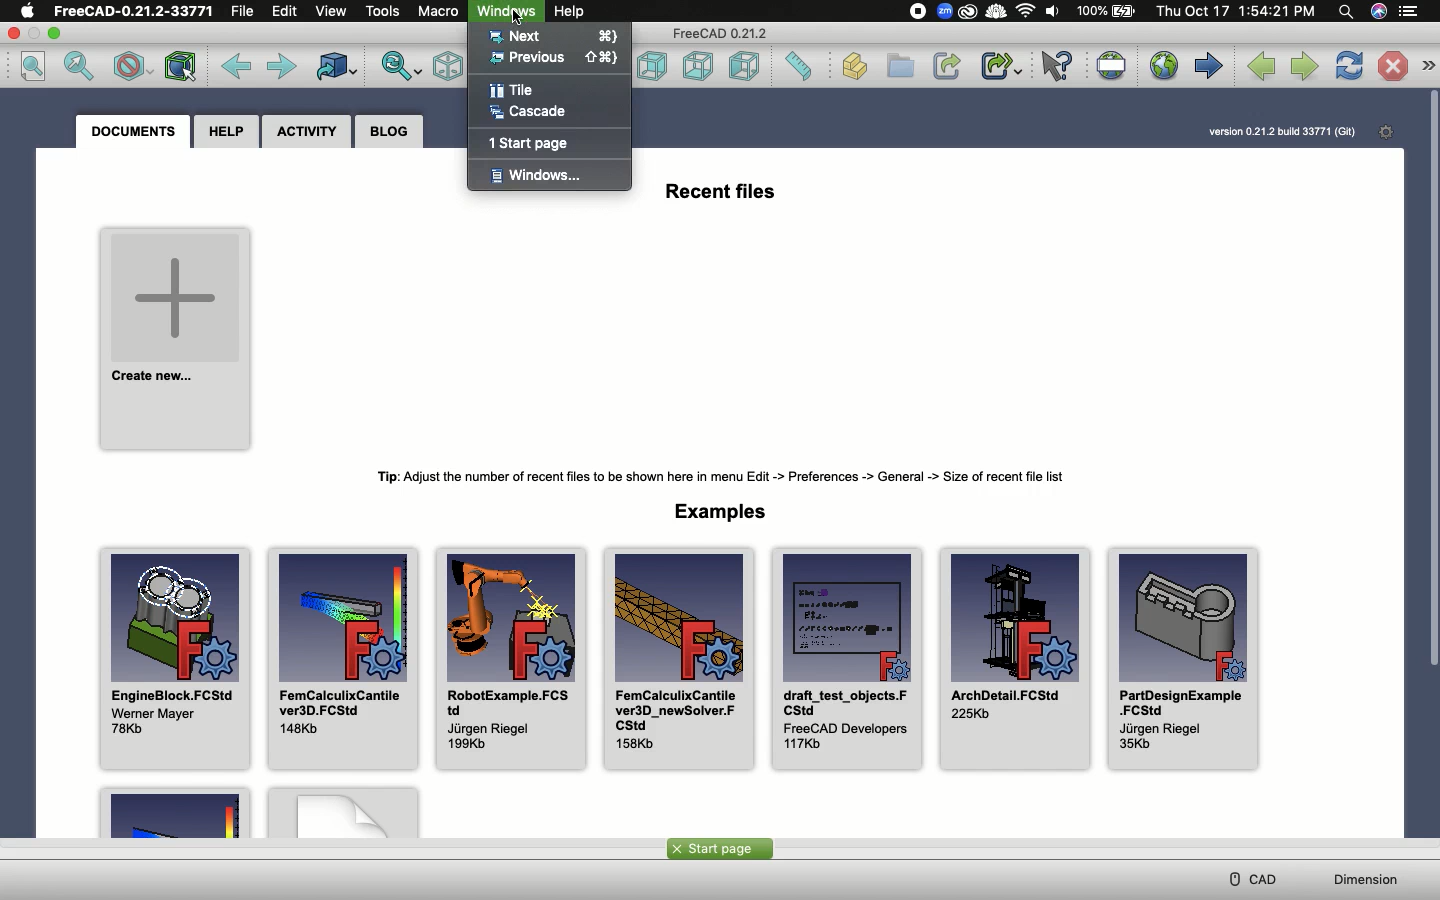 This screenshot has height=900, width=1440. What do you see at coordinates (1345, 12) in the screenshot?
I see `Search` at bounding box center [1345, 12].